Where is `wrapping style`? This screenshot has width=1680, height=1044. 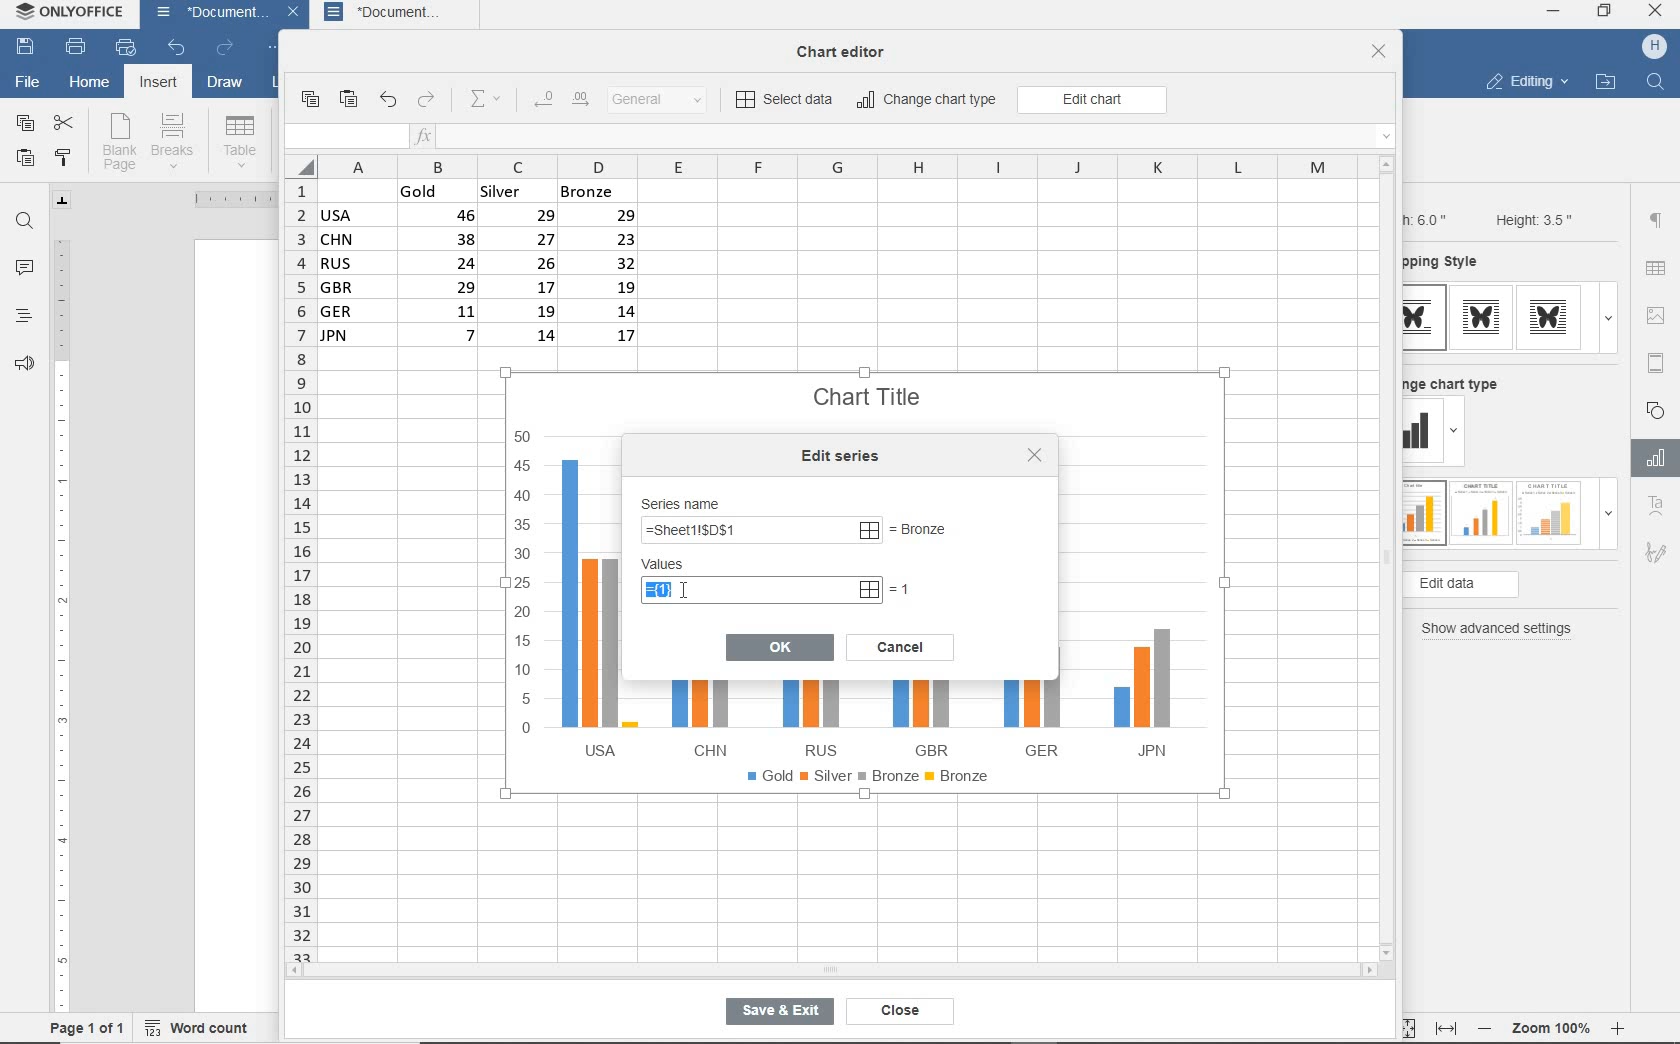 wrapping style is located at coordinates (1449, 263).